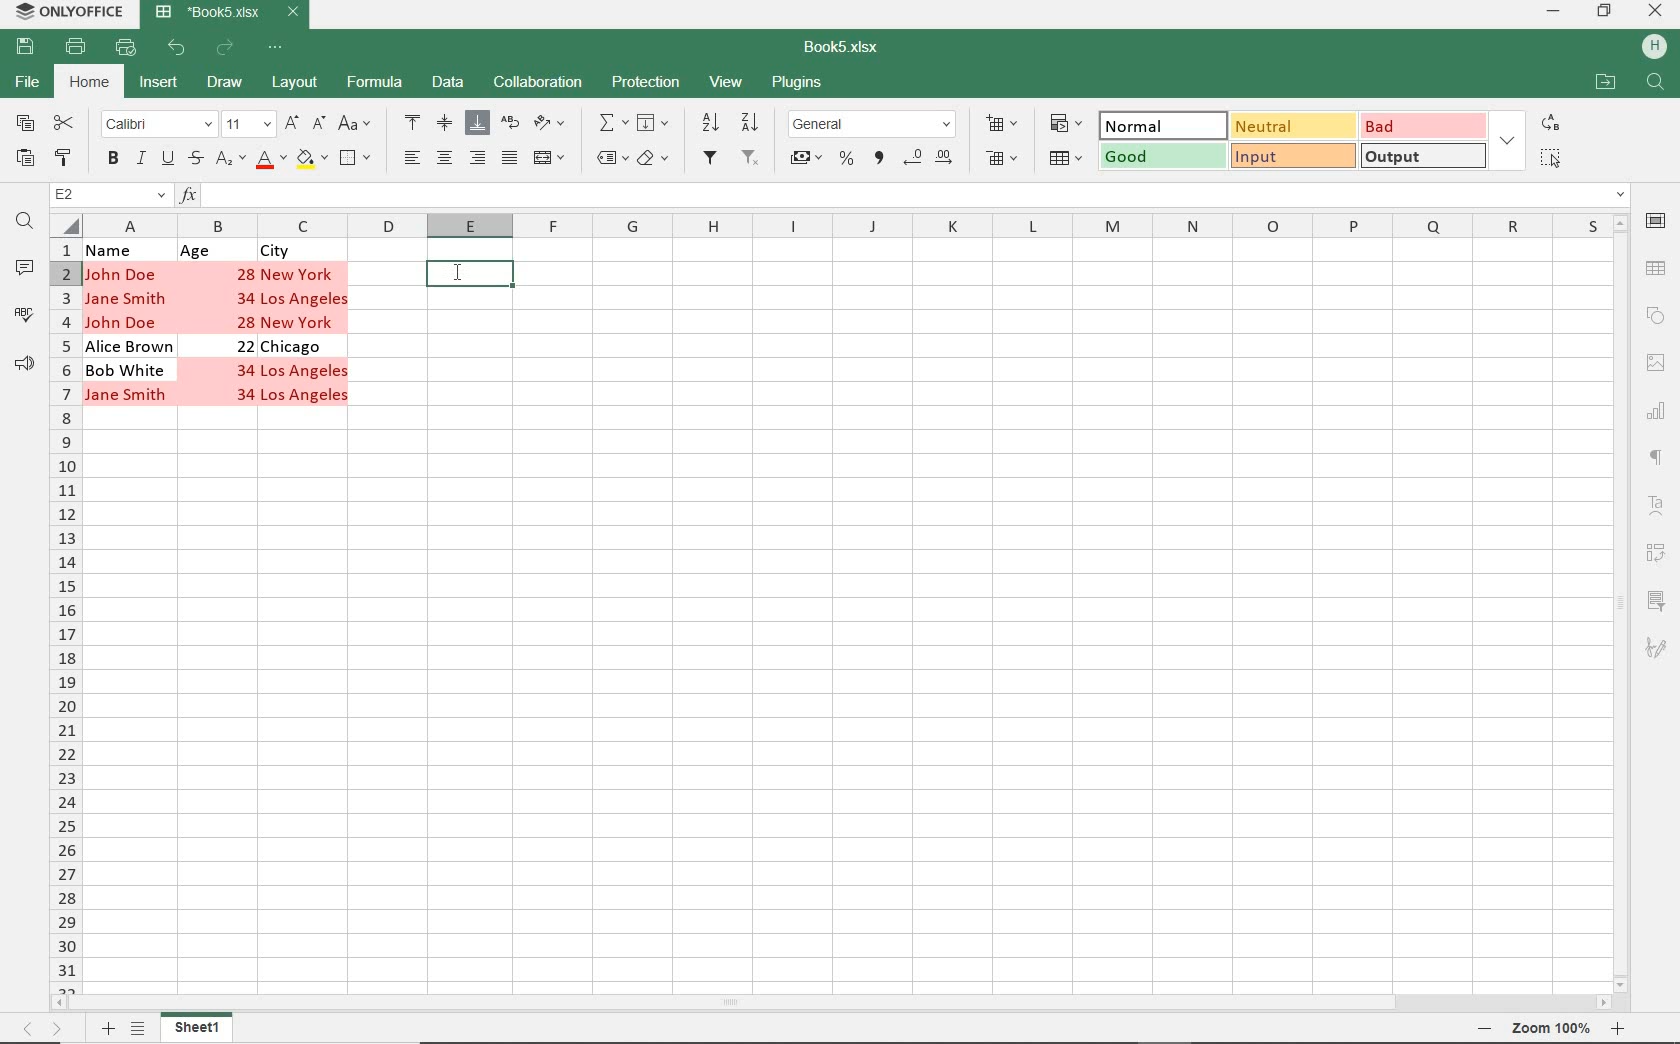 The image size is (1680, 1044). Describe the element at coordinates (413, 159) in the screenshot. I see `ALIGN LEFT` at that location.